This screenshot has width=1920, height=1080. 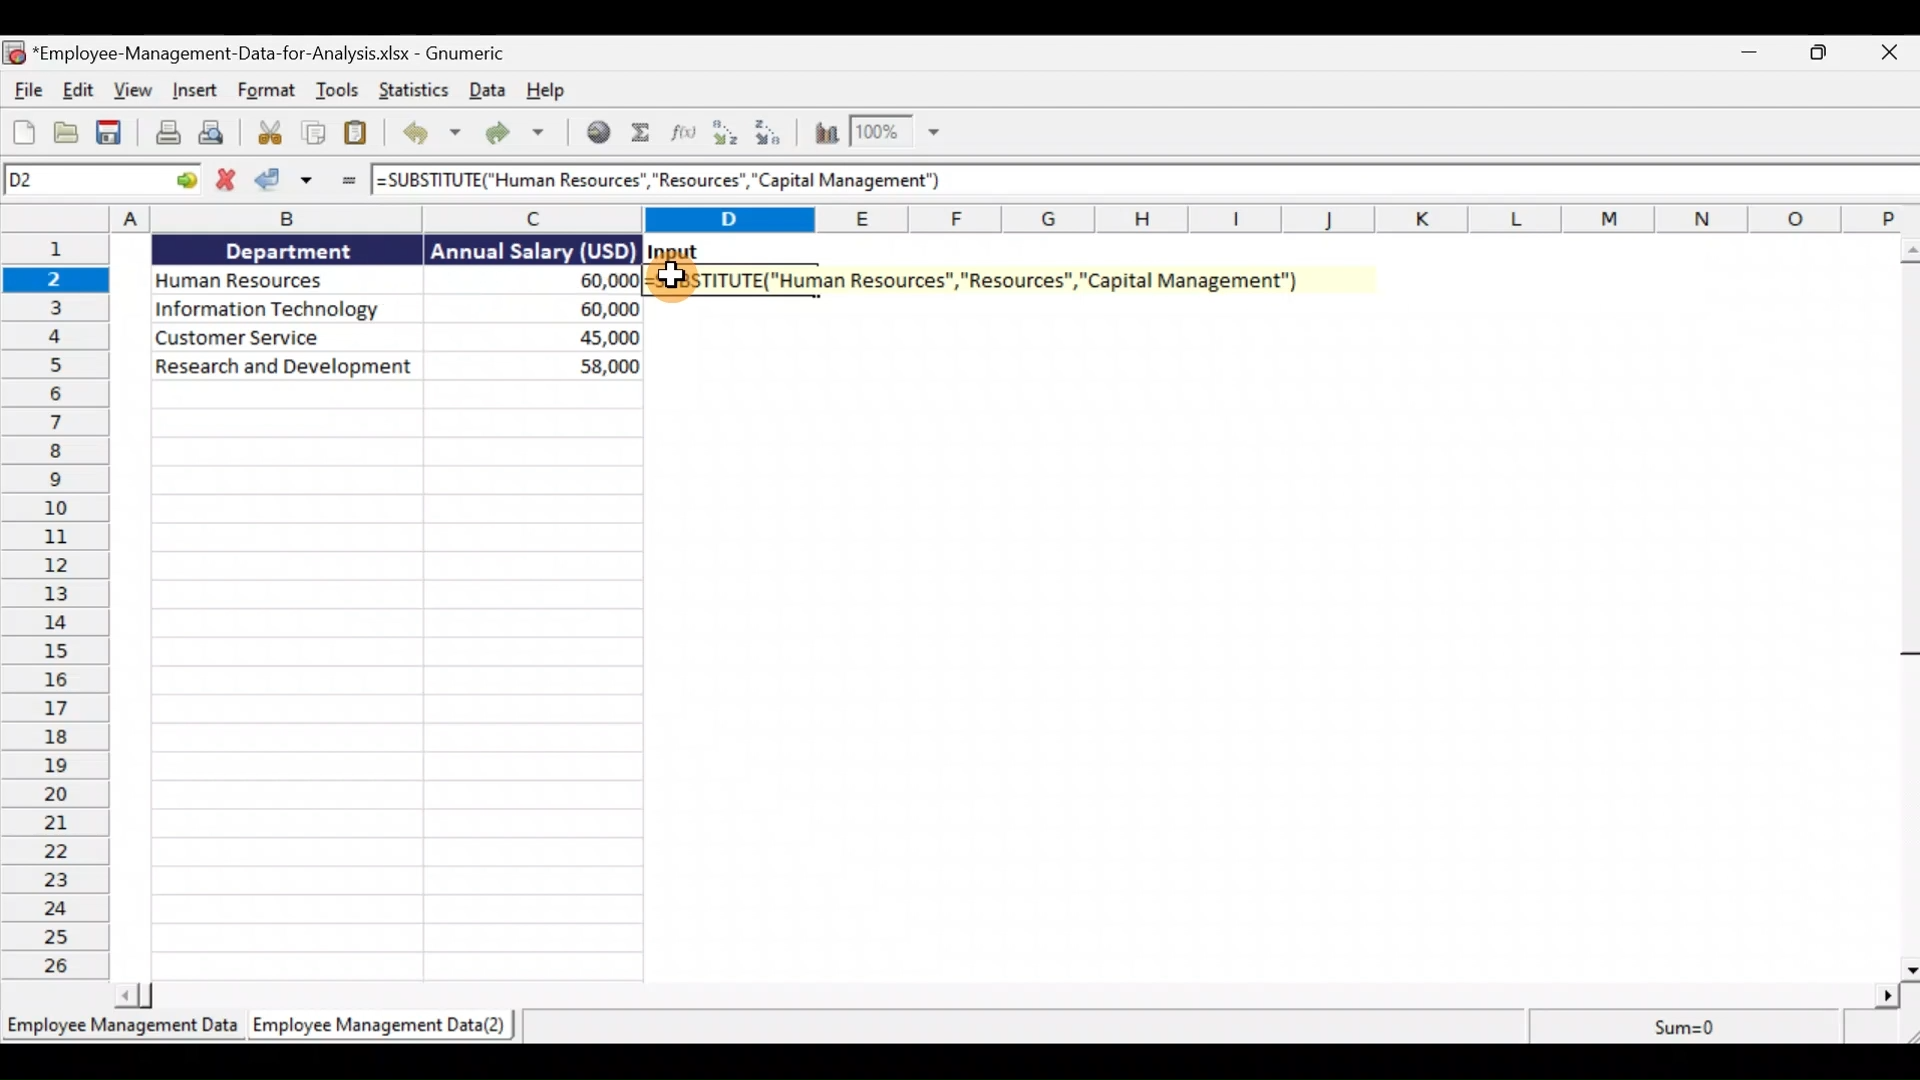 What do you see at coordinates (416, 92) in the screenshot?
I see `Statistics` at bounding box center [416, 92].